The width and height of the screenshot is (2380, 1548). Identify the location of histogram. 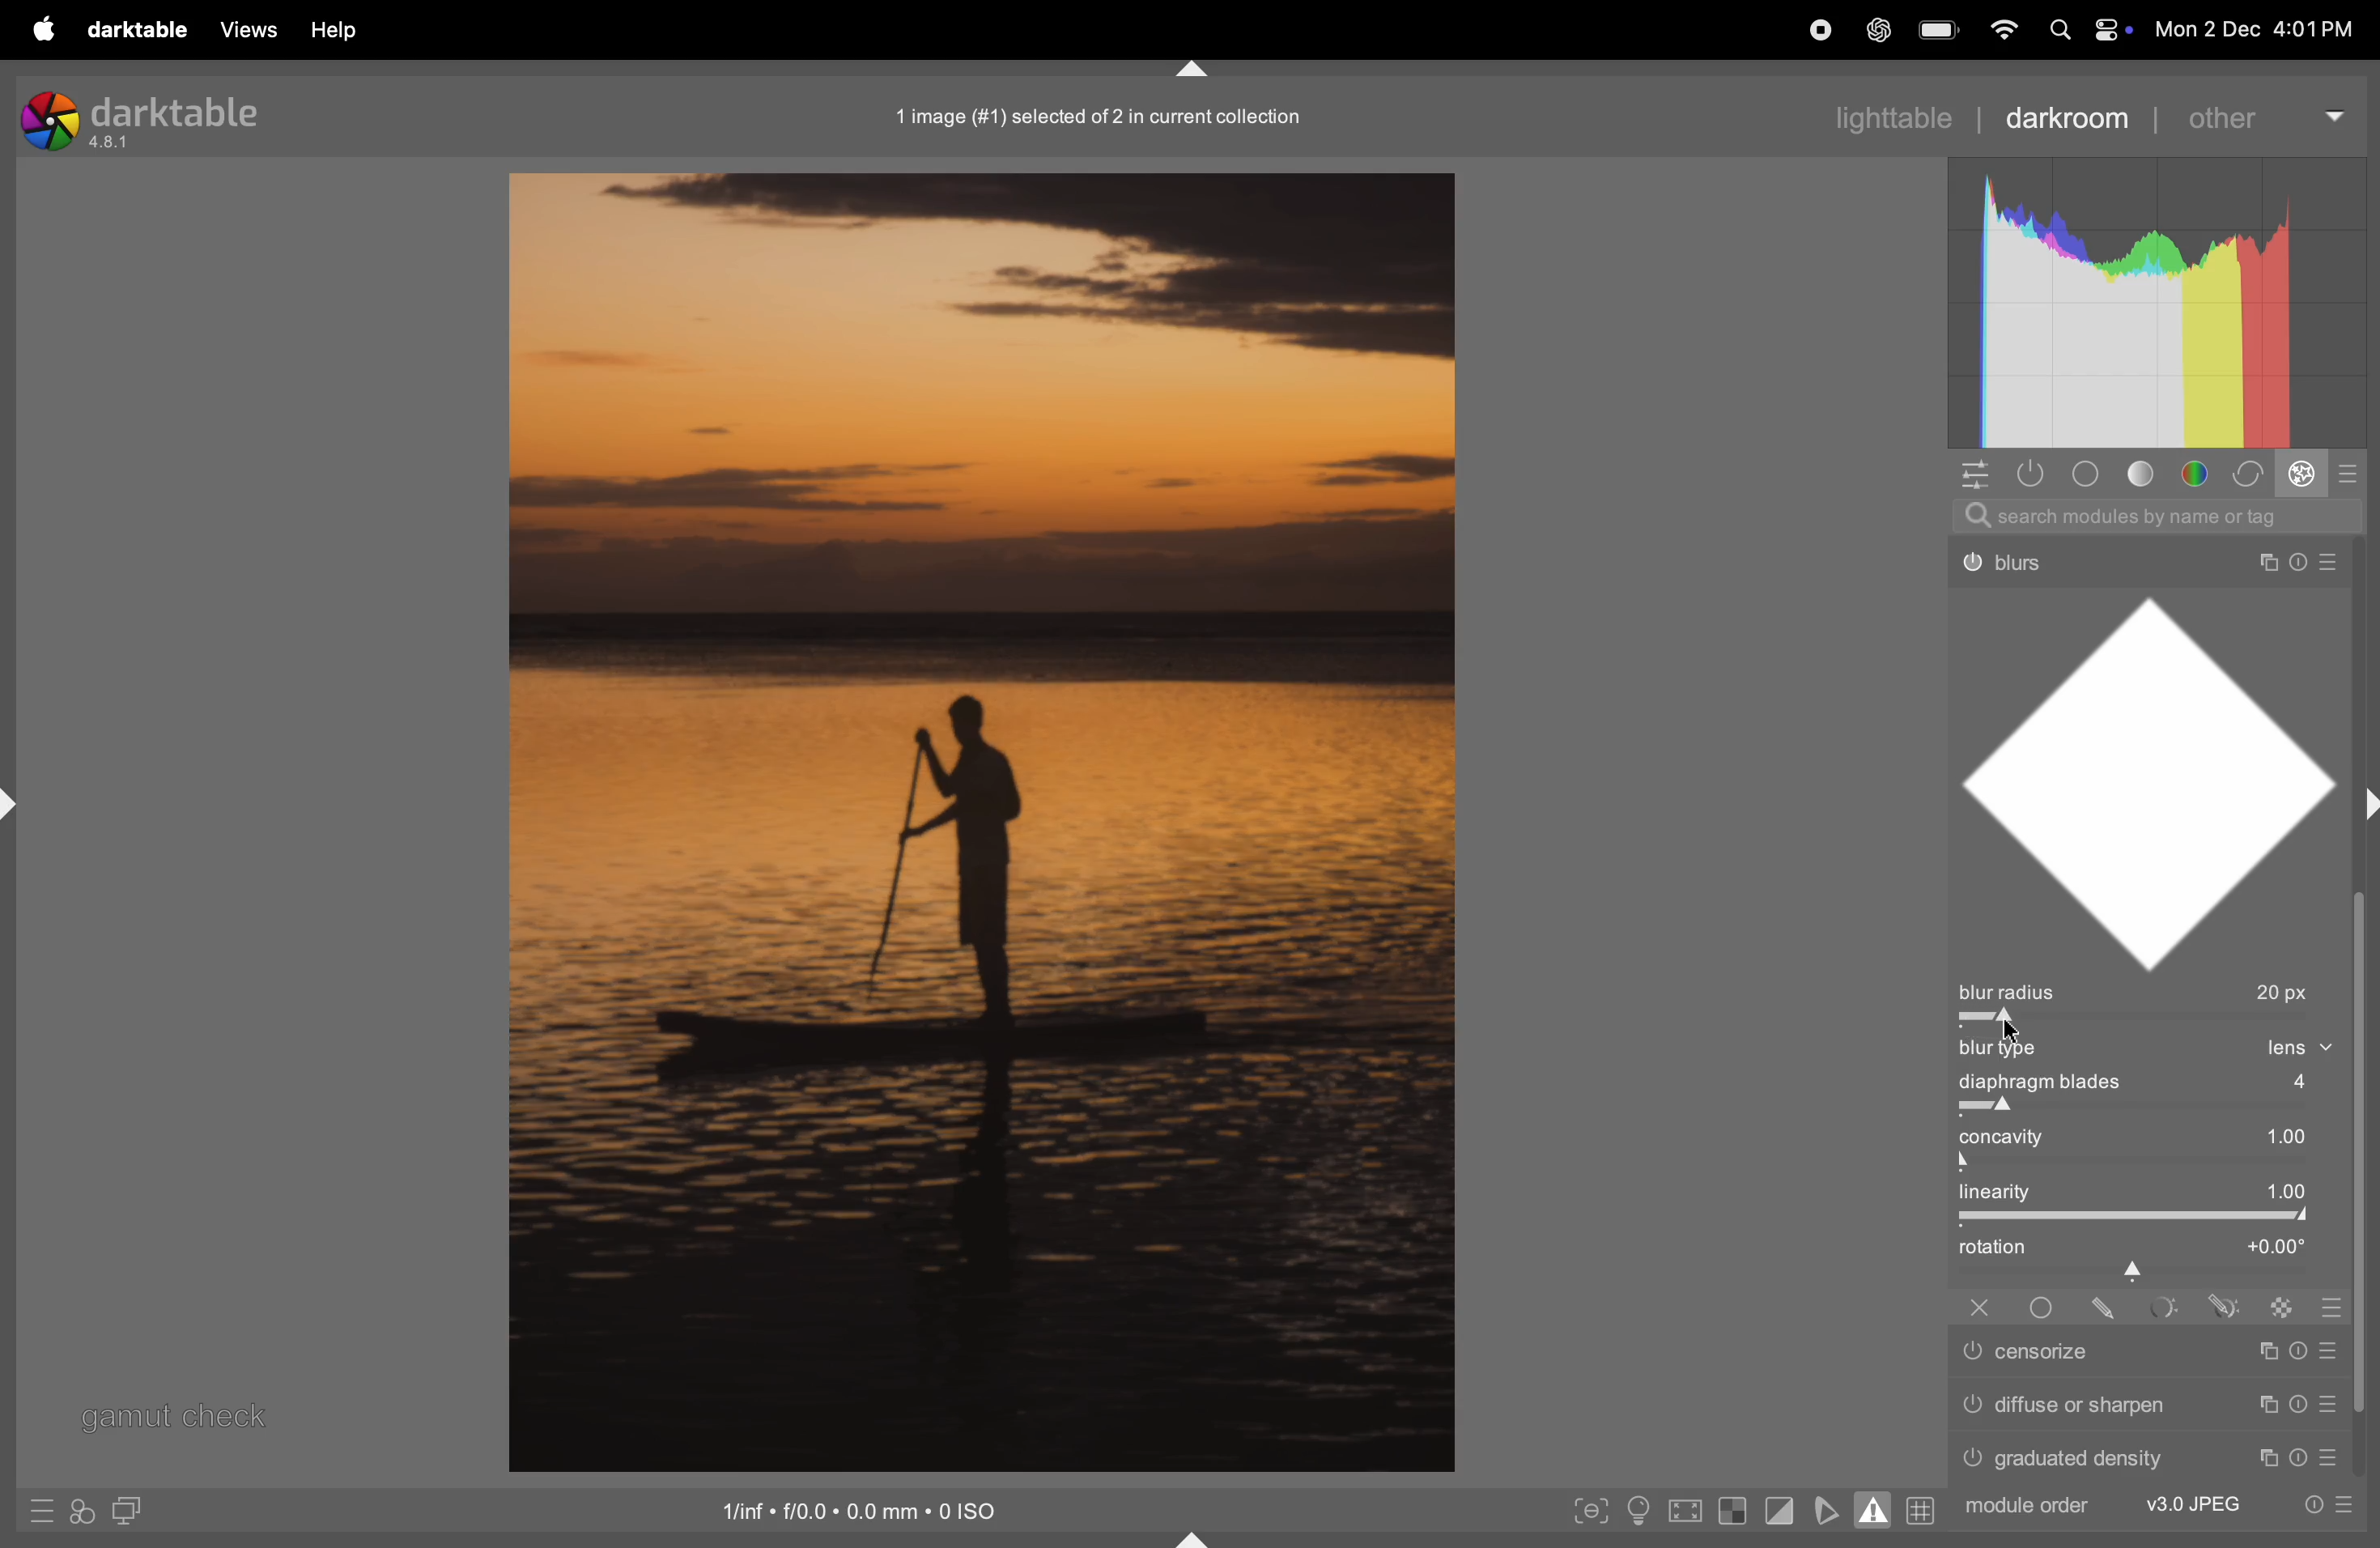
(2154, 305).